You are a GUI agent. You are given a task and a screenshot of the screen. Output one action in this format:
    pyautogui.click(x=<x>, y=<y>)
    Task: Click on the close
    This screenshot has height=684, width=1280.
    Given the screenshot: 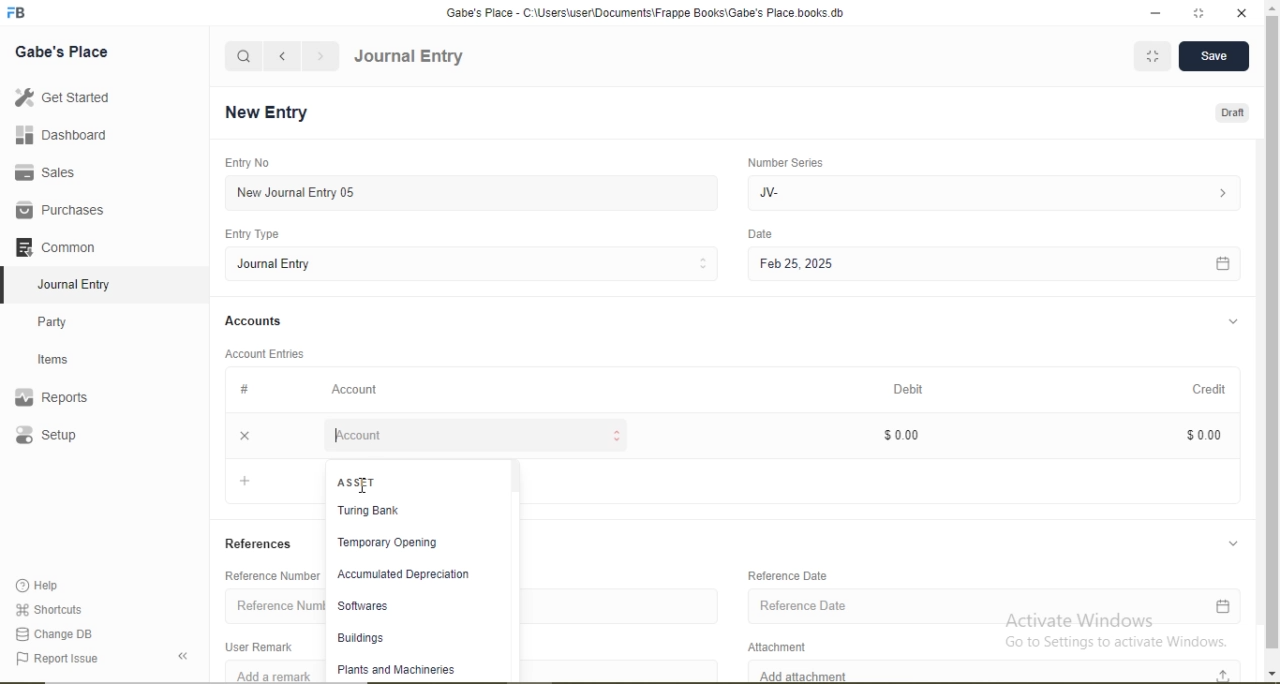 What is the action you would take?
    pyautogui.click(x=242, y=434)
    